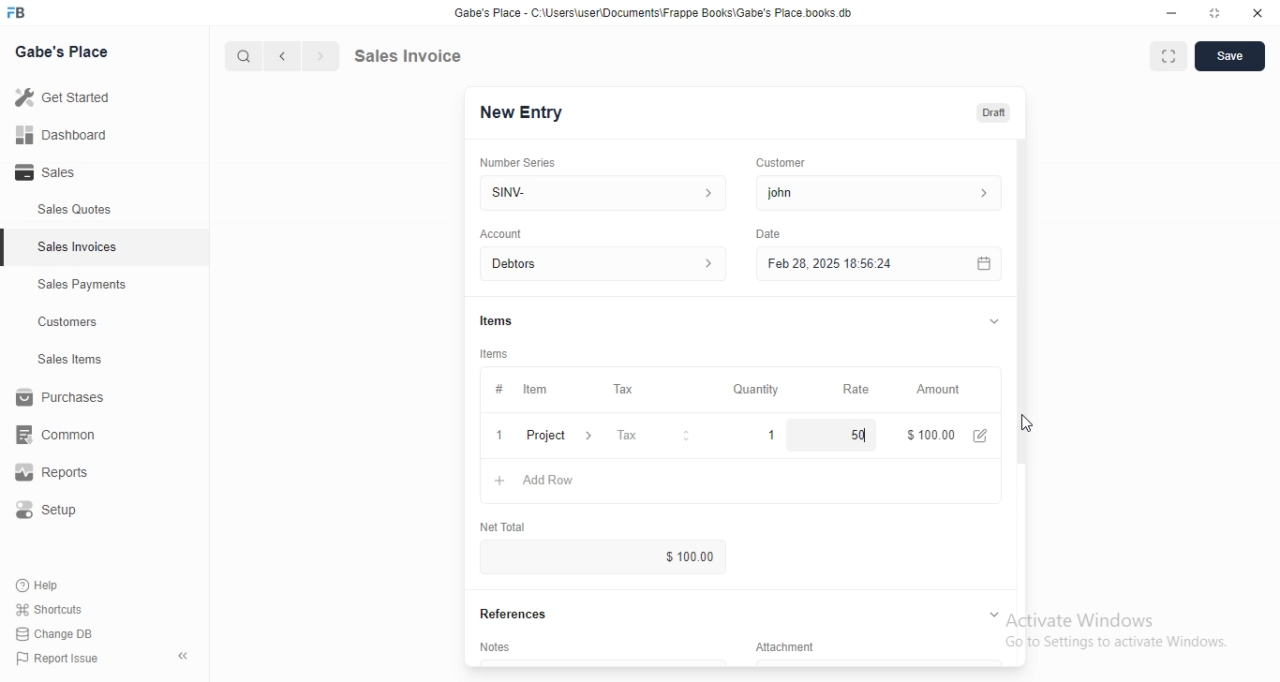 The width and height of the screenshot is (1280, 682). I want to click on maximise, so click(1163, 54).